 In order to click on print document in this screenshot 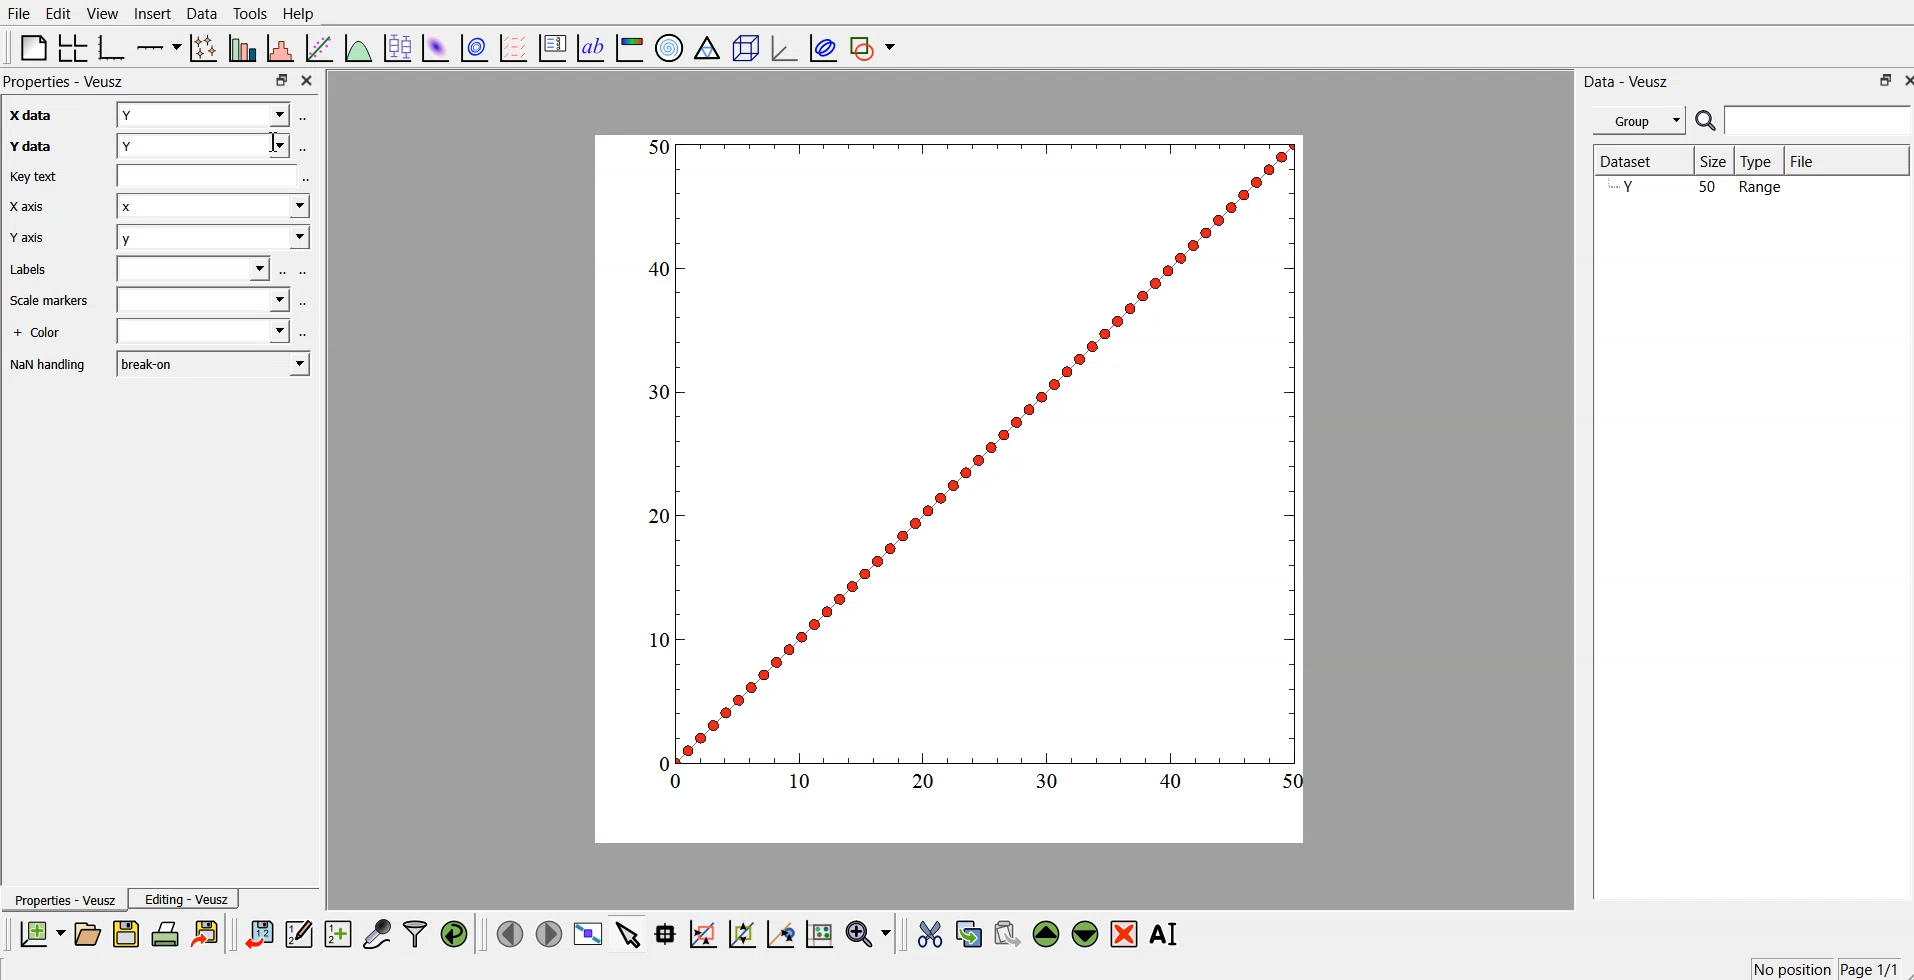, I will do `click(166, 936)`.